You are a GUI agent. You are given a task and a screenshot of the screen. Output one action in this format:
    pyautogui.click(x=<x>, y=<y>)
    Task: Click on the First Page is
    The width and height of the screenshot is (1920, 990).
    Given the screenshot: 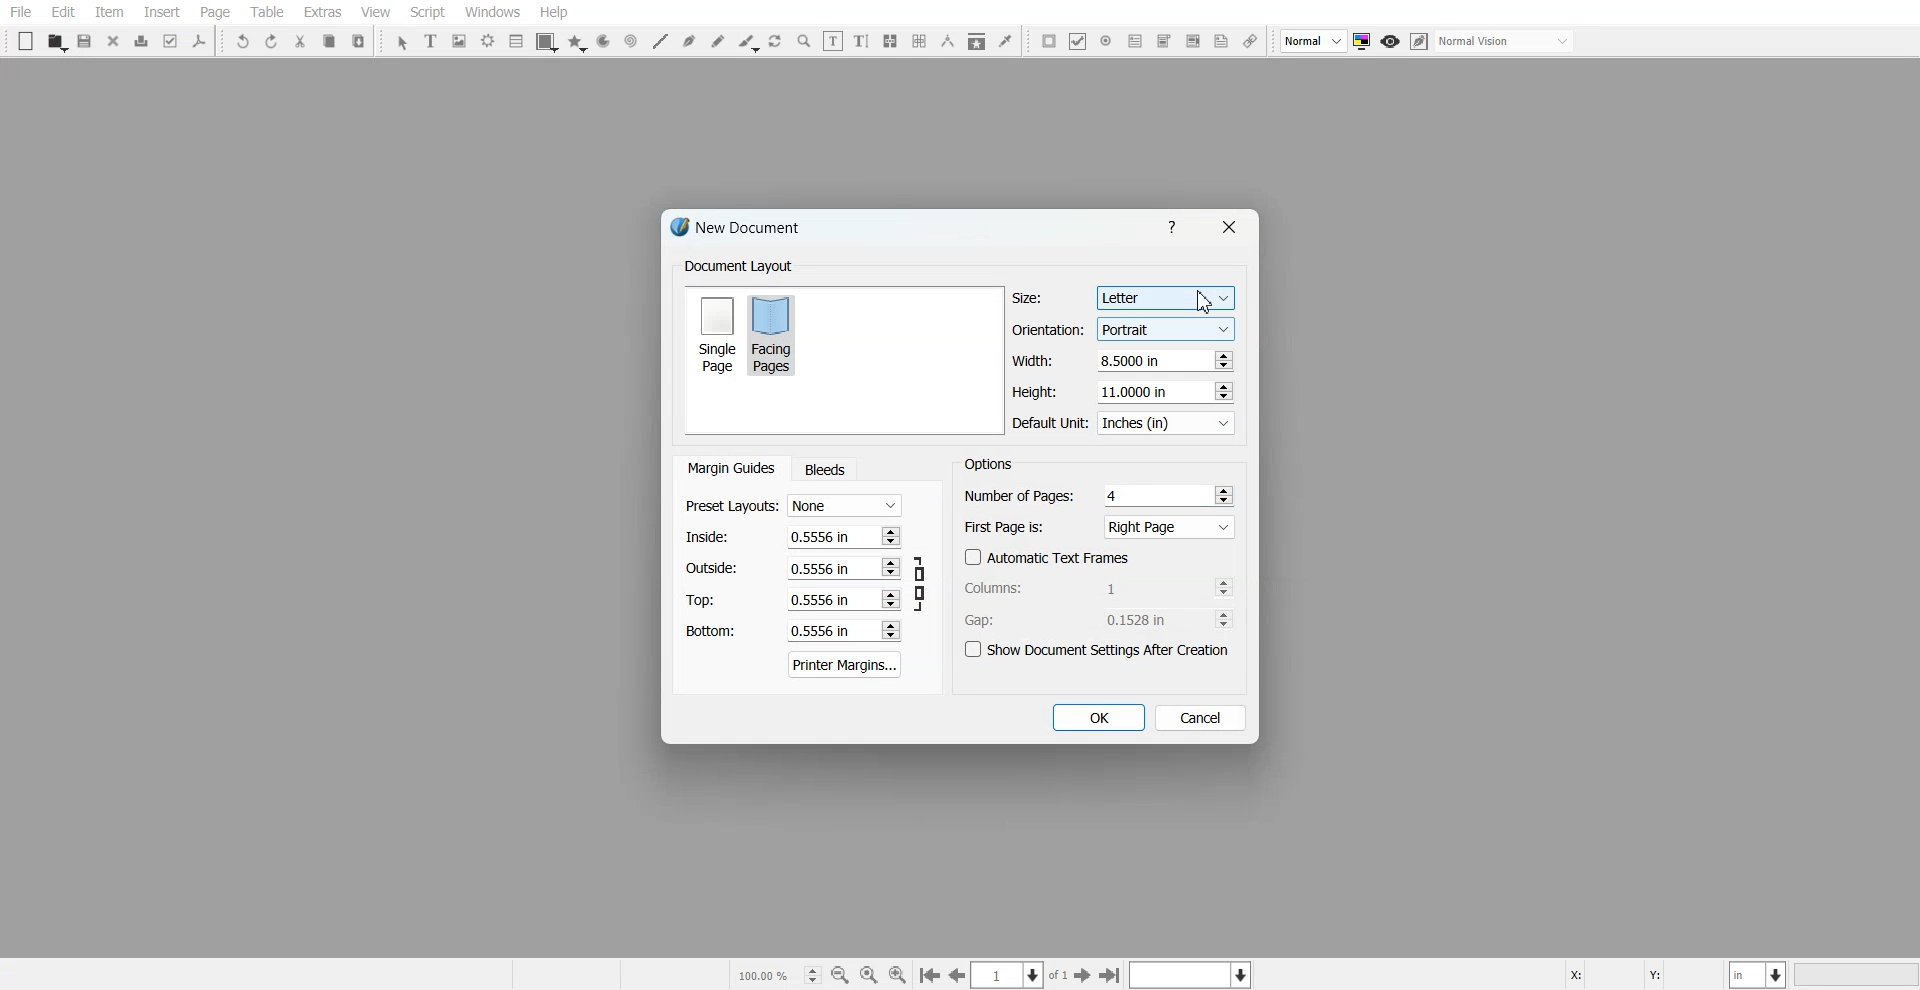 What is the action you would take?
    pyautogui.click(x=1100, y=526)
    